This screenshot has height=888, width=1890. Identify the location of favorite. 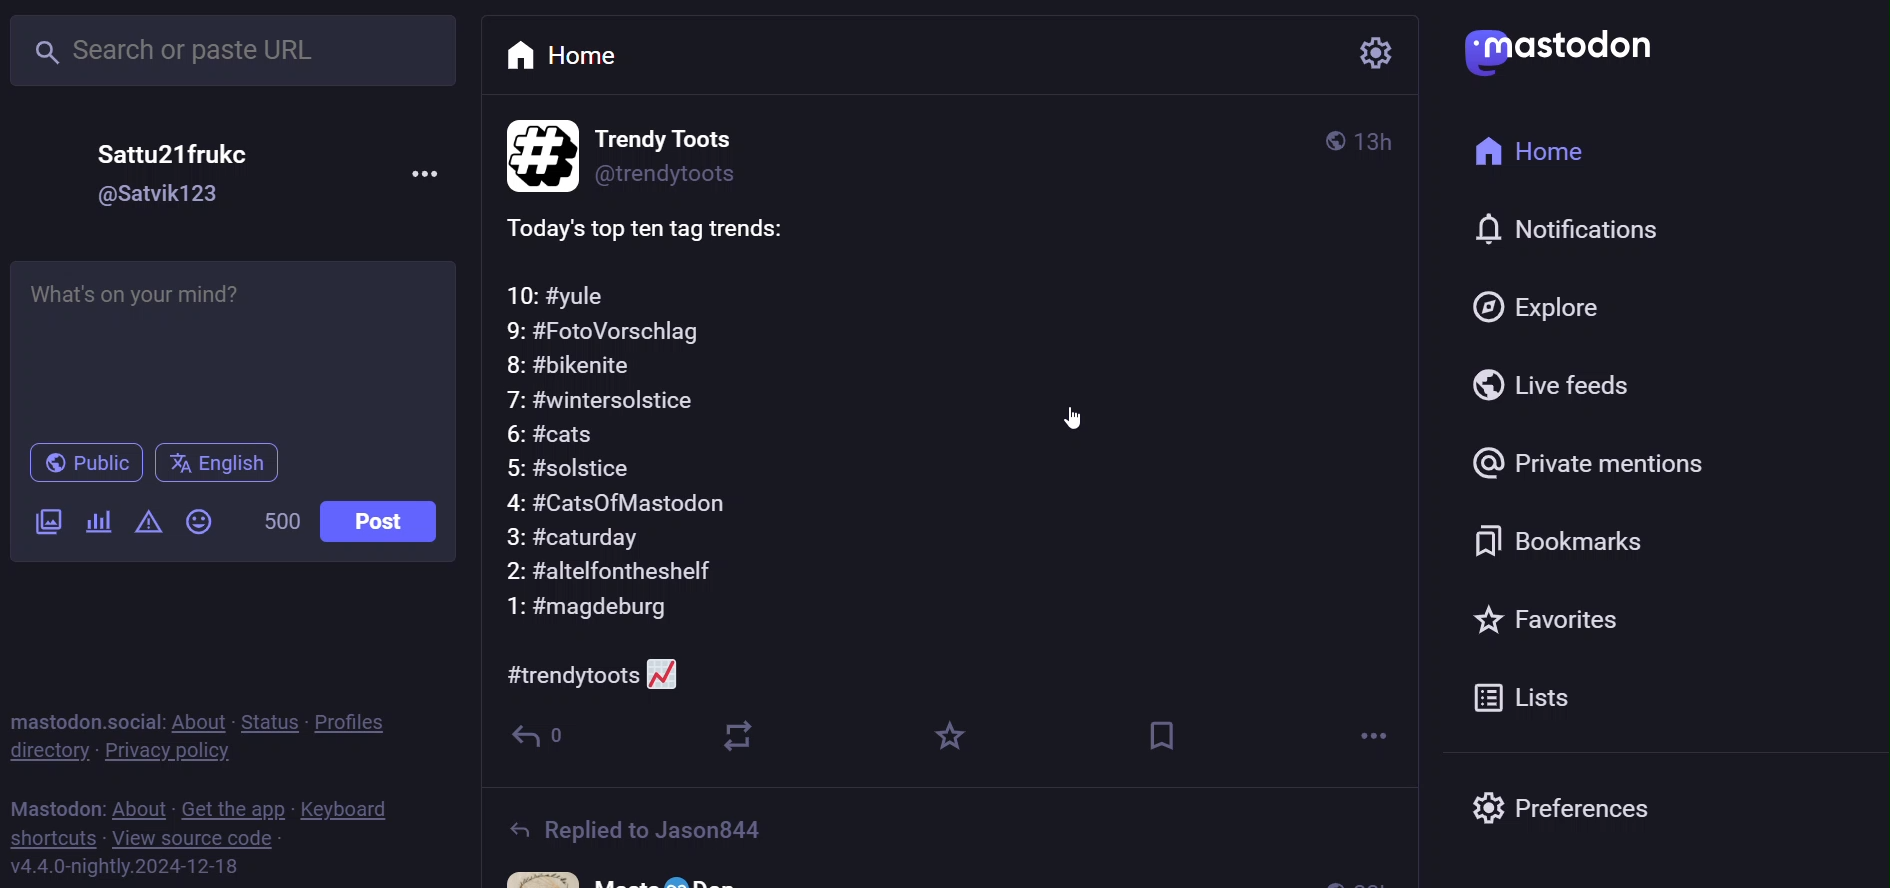
(964, 731).